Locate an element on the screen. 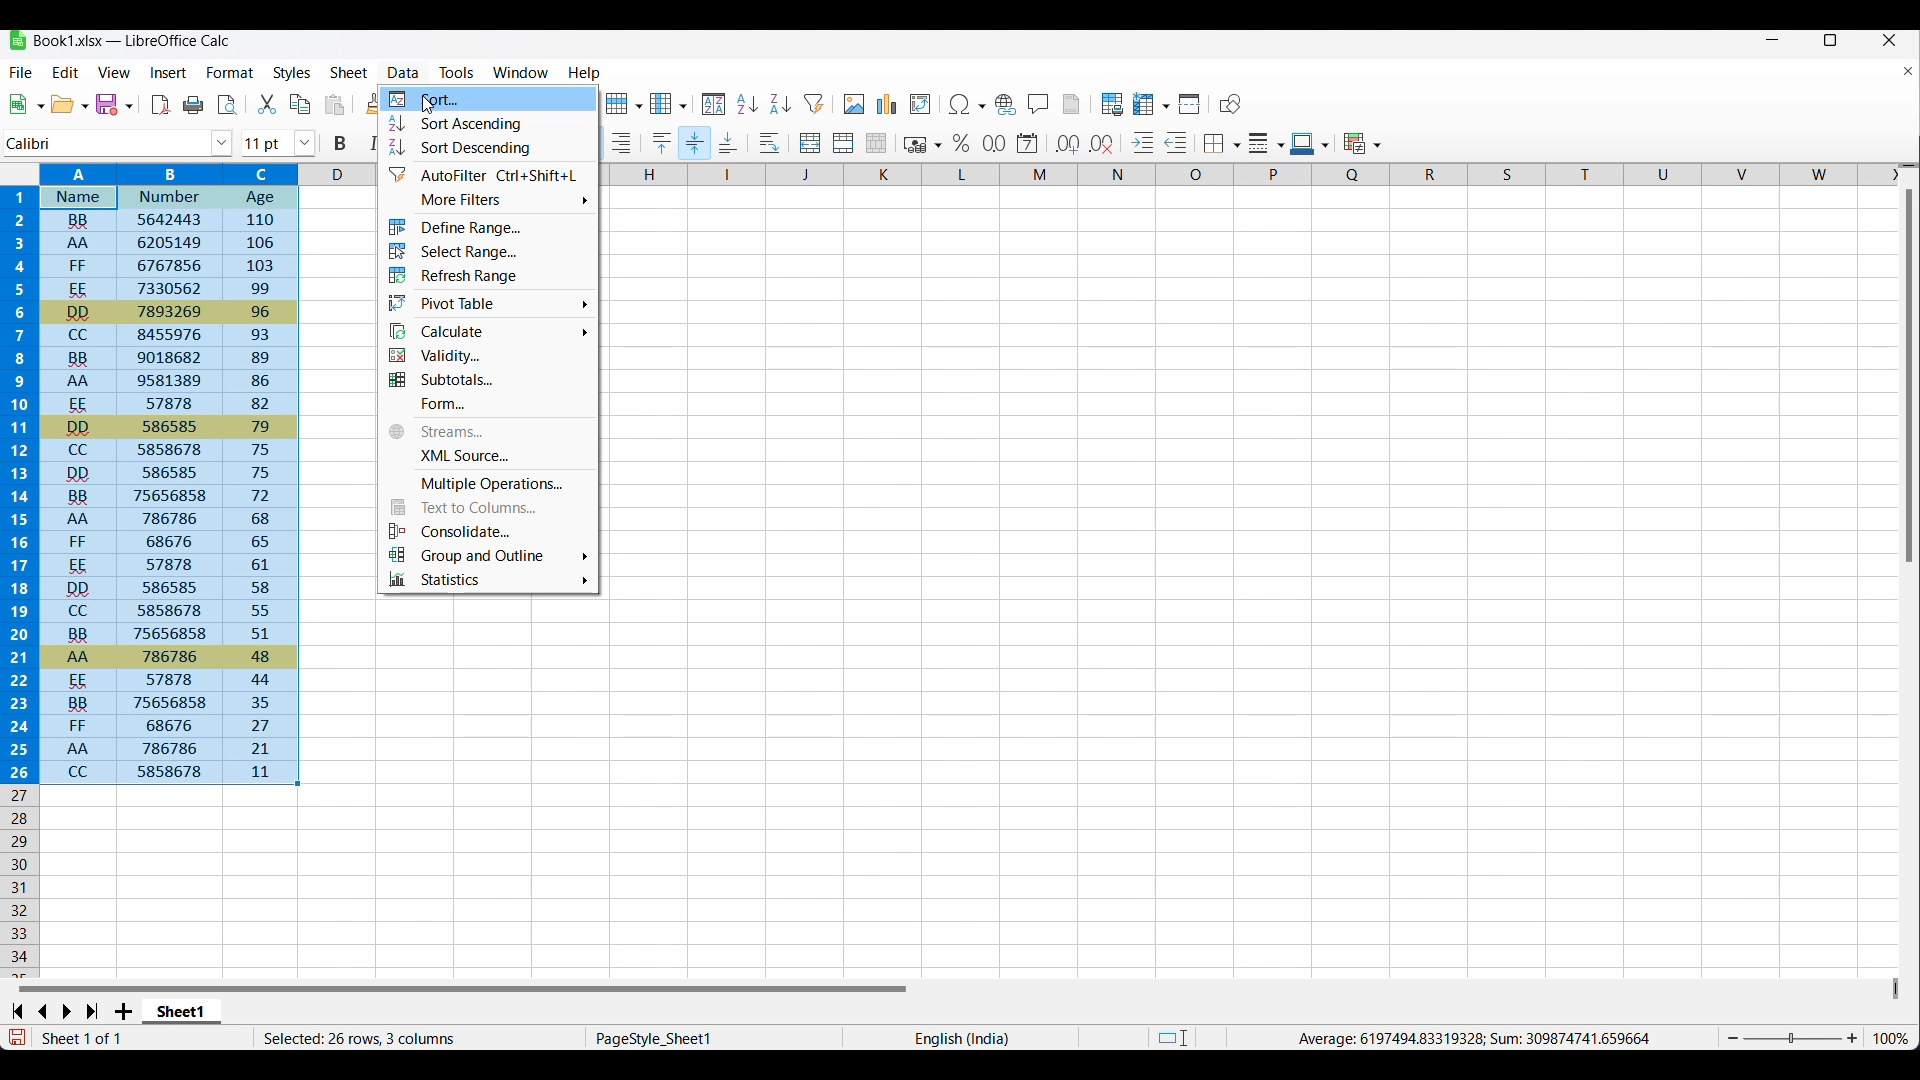 The height and width of the screenshot is (1080, 1920). Rows and columns in current selection is located at coordinates (418, 1038).